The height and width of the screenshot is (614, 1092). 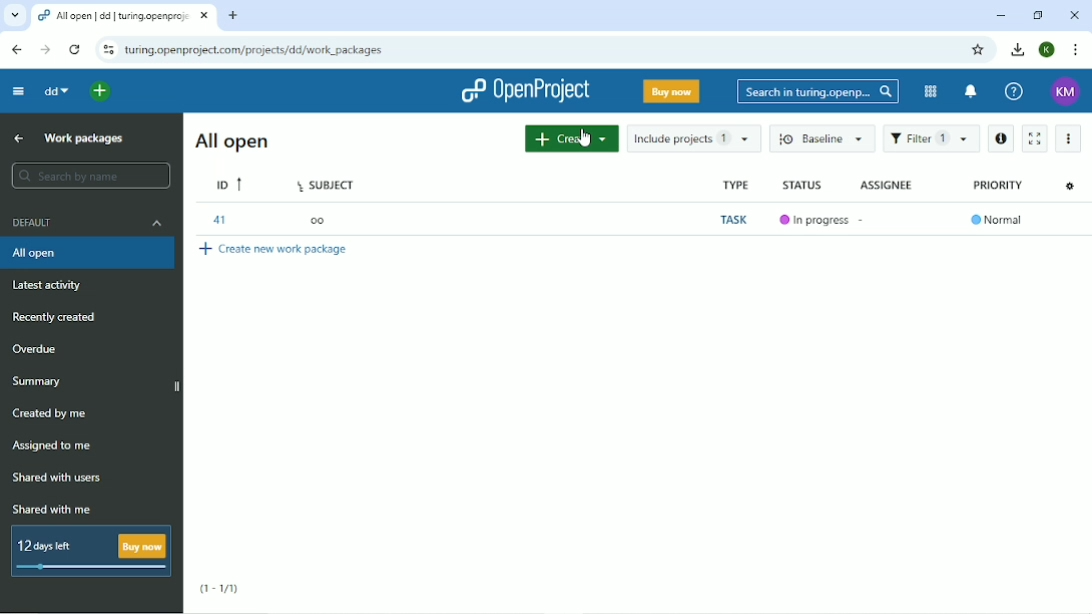 What do you see at coordinates (49, 509) in the screenshot?
I see `Shared with me` at bounding box center [49, 509].